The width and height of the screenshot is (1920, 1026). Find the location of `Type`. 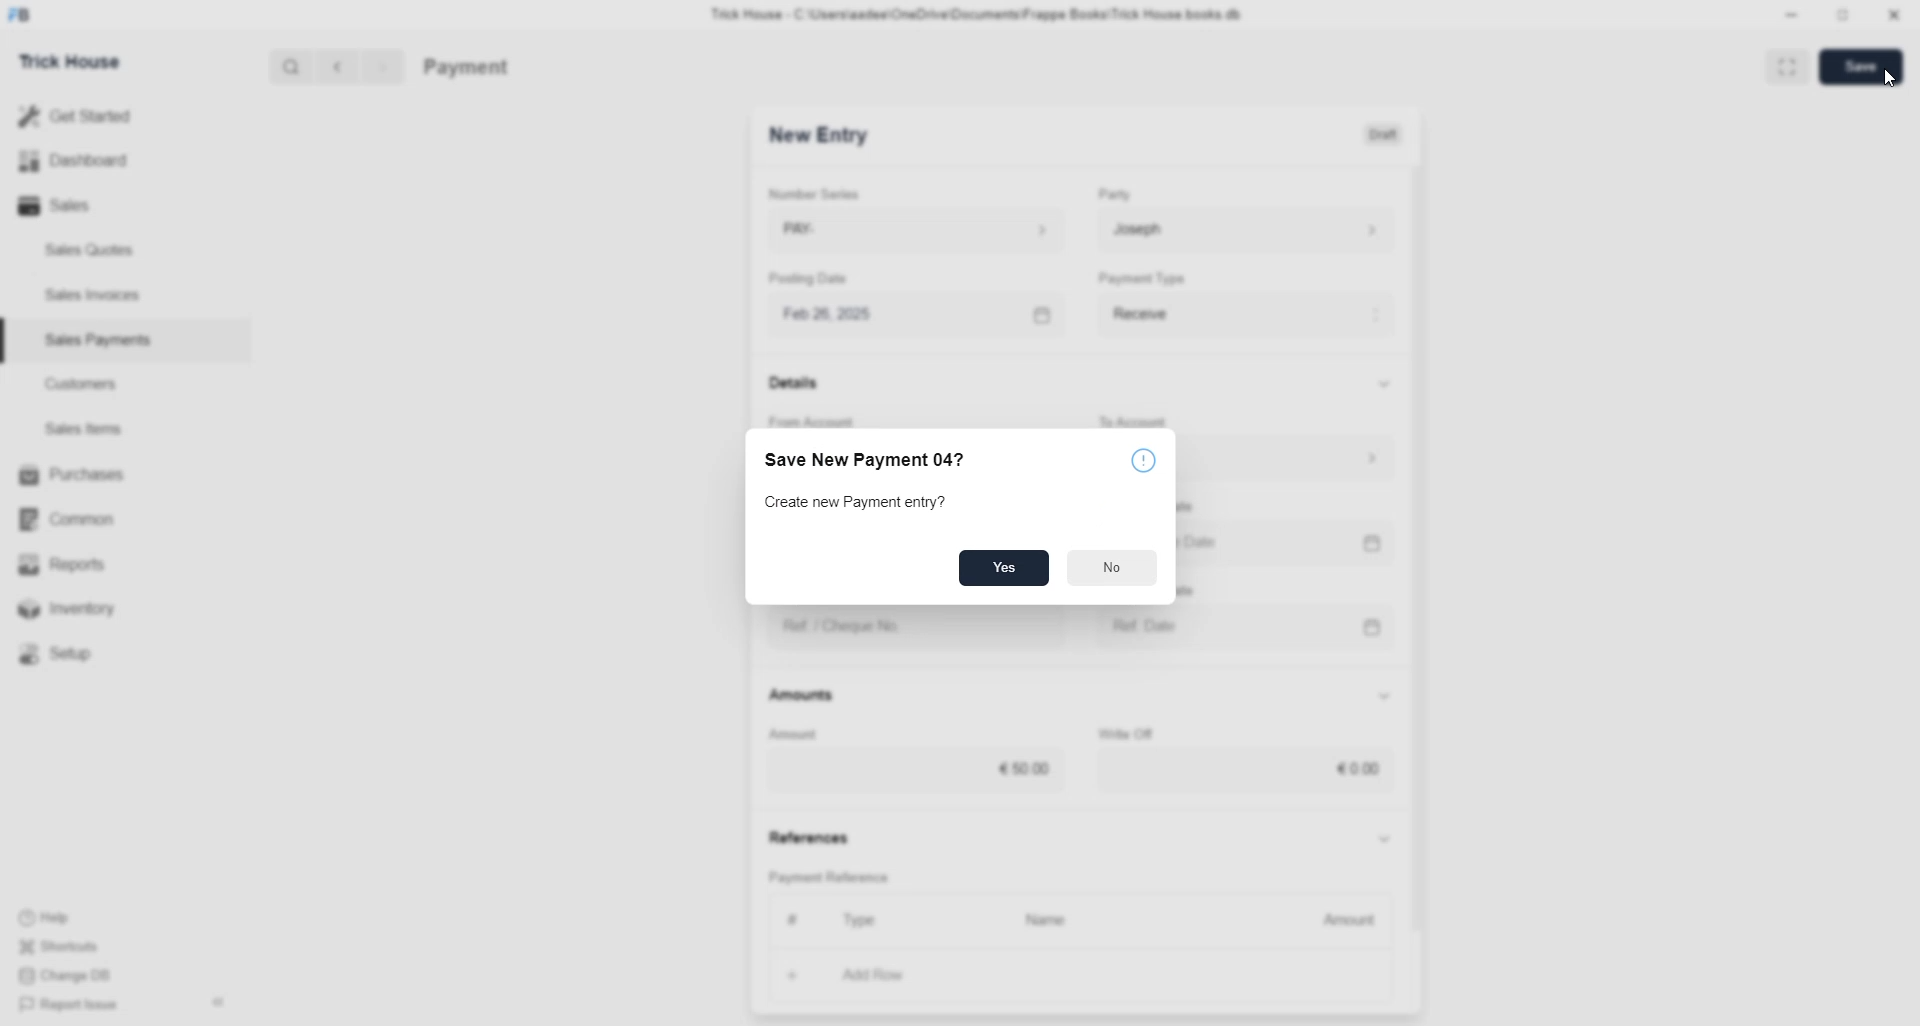

Type is located at coordinates (860, 921).